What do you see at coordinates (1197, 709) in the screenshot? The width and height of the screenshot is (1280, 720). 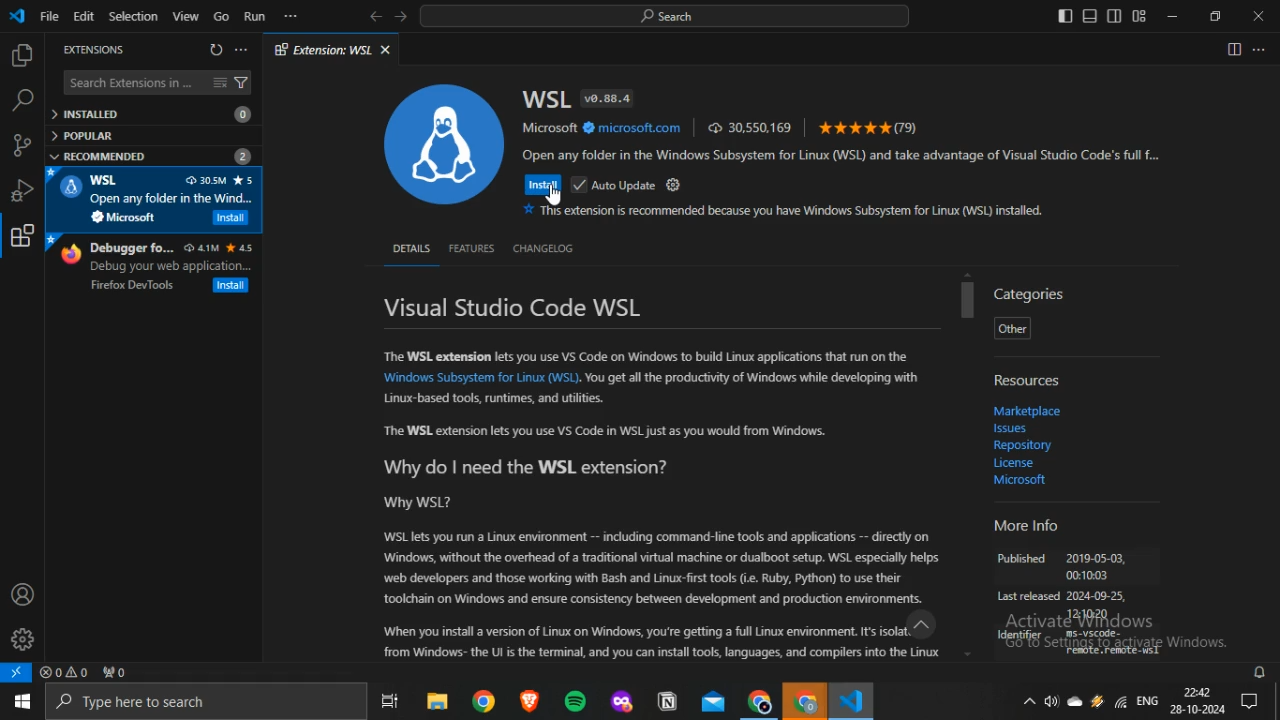 I see `28-10-2024` at bounding box center [1197, 709].